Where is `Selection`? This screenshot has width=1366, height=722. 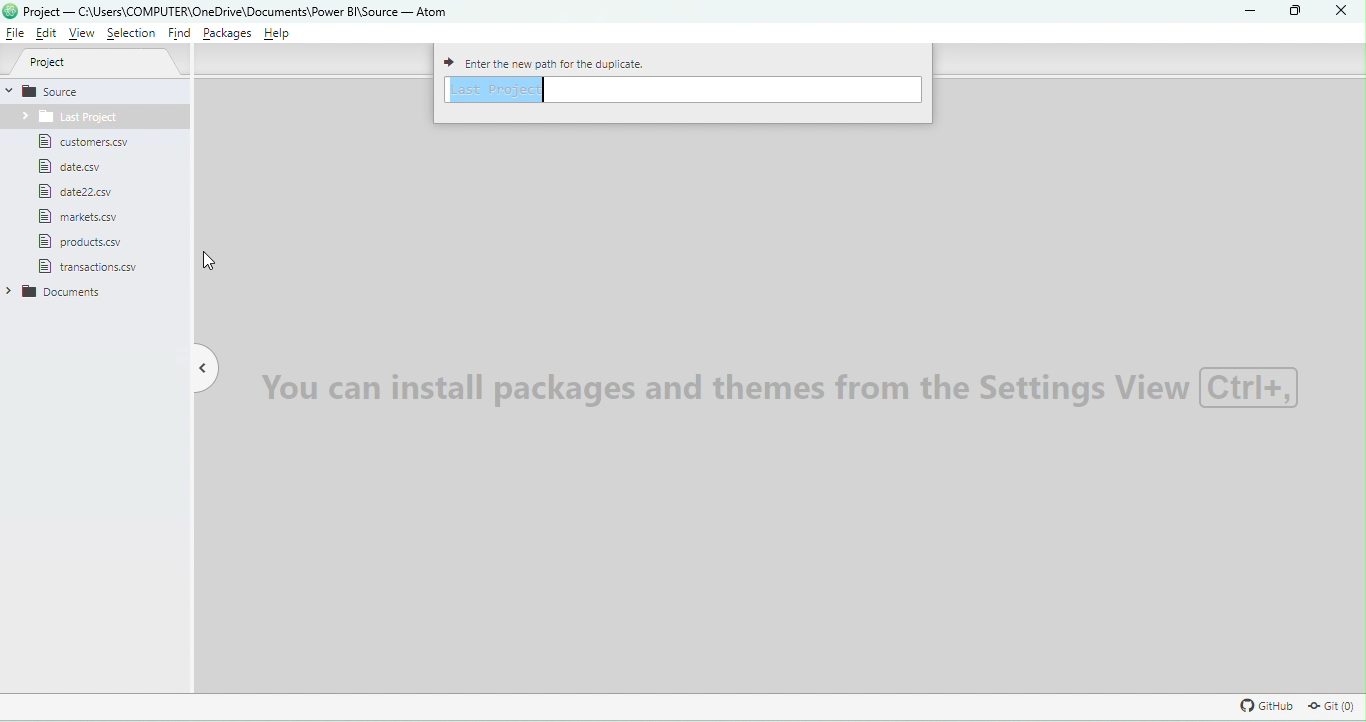 Selection is located at coordinates (131, 33).